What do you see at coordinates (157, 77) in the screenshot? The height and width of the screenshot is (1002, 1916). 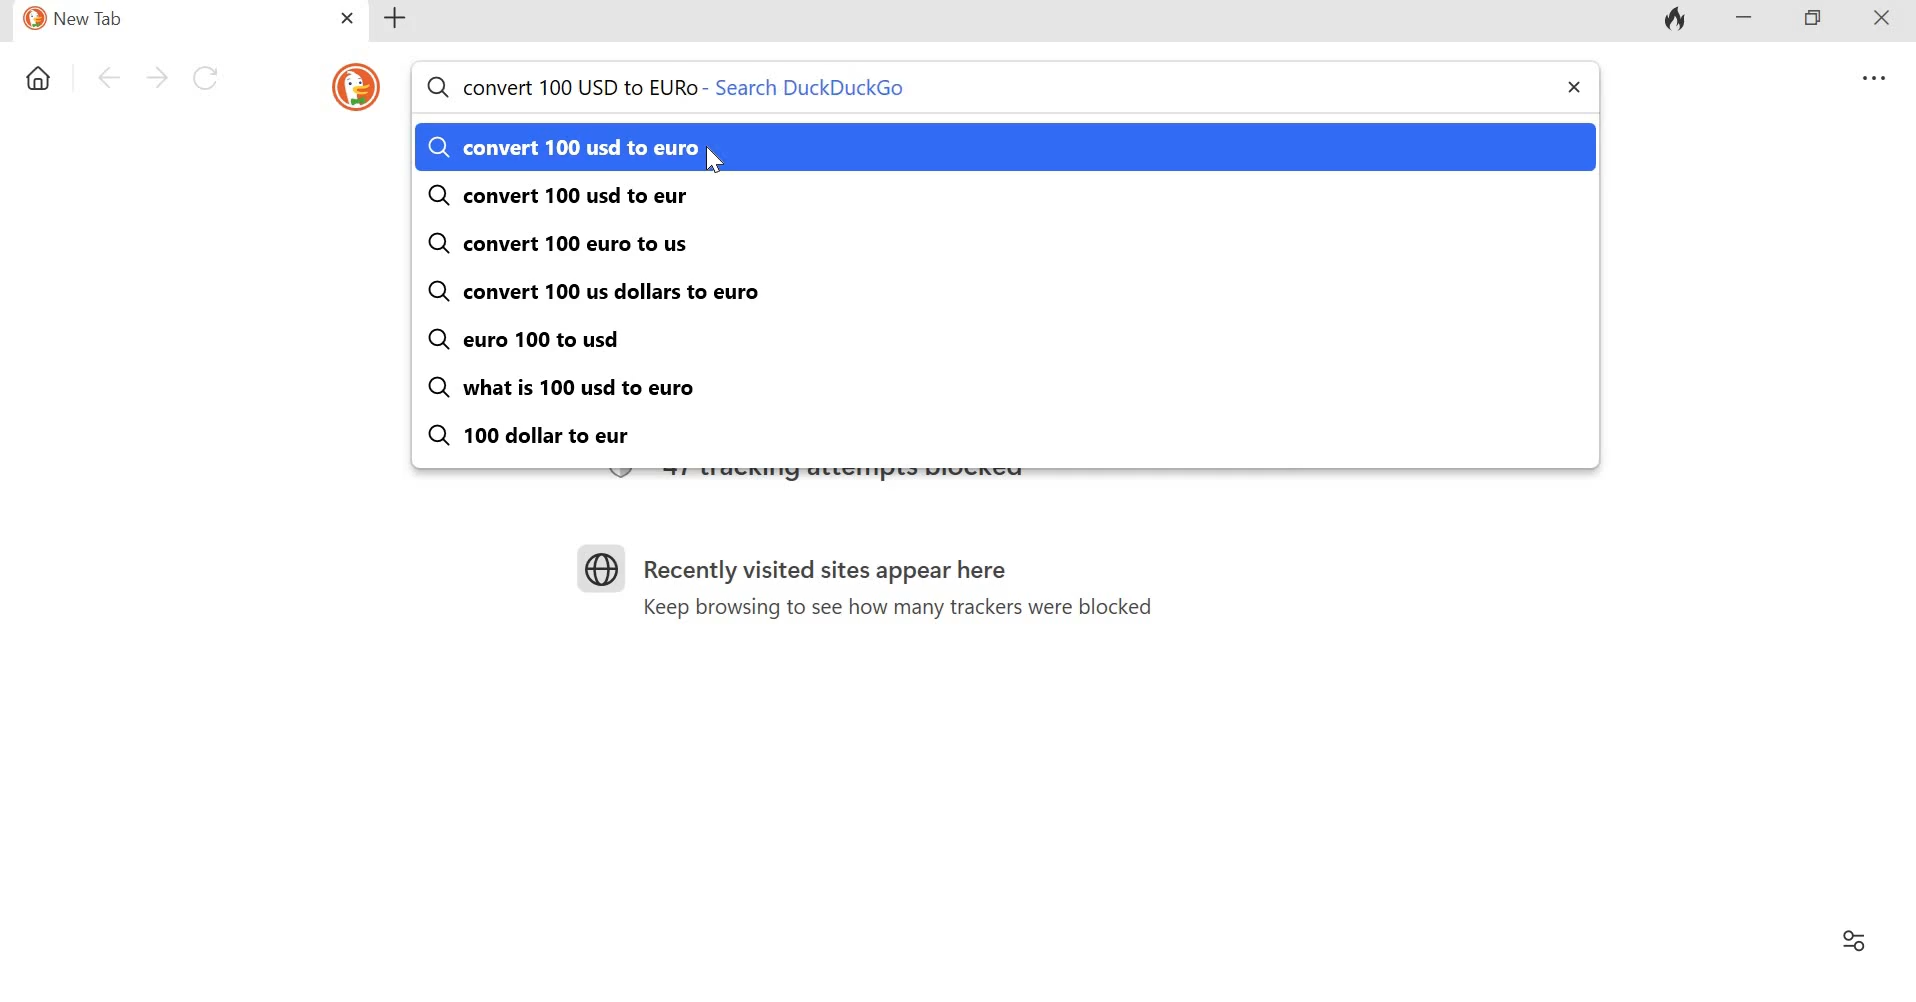 I see `Go forward one page` at bounding box center [157, 77].